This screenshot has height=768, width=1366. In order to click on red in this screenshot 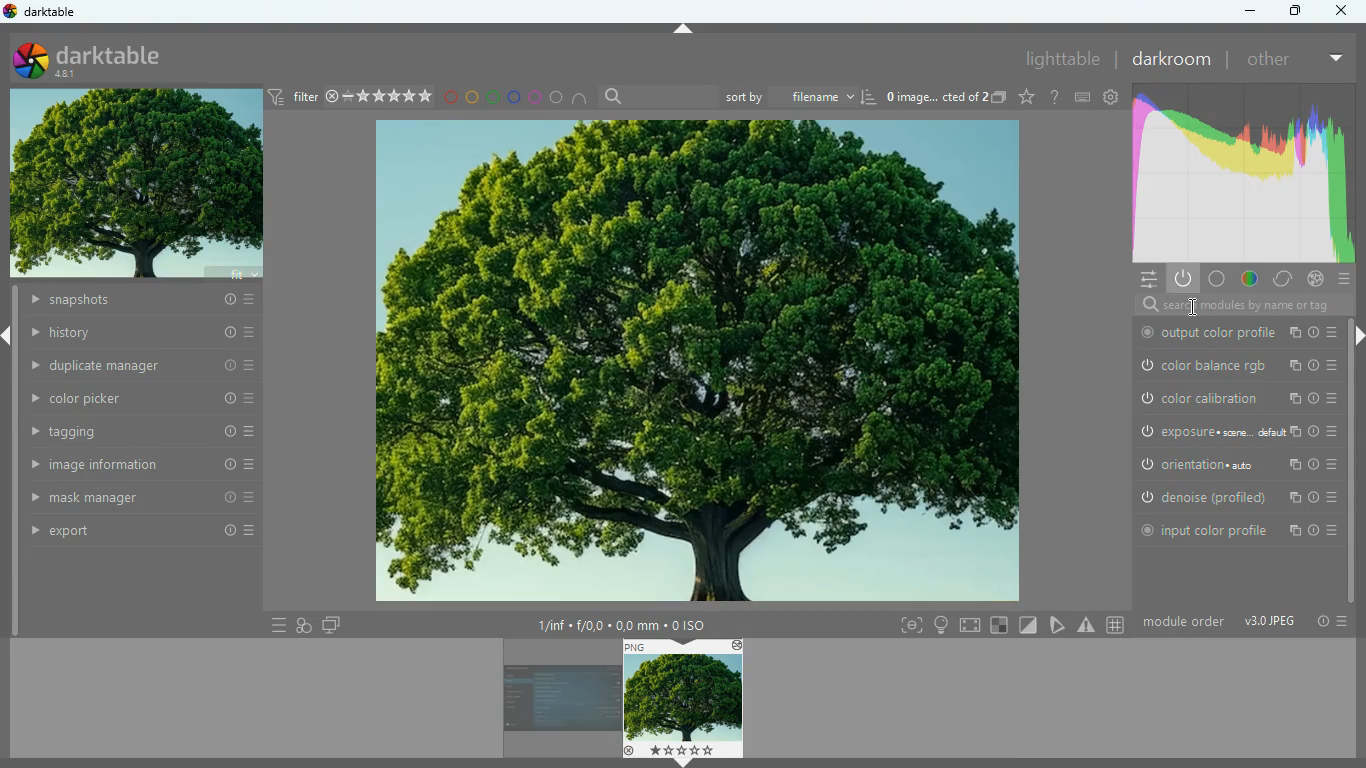, I will do `click(449, 98)`.